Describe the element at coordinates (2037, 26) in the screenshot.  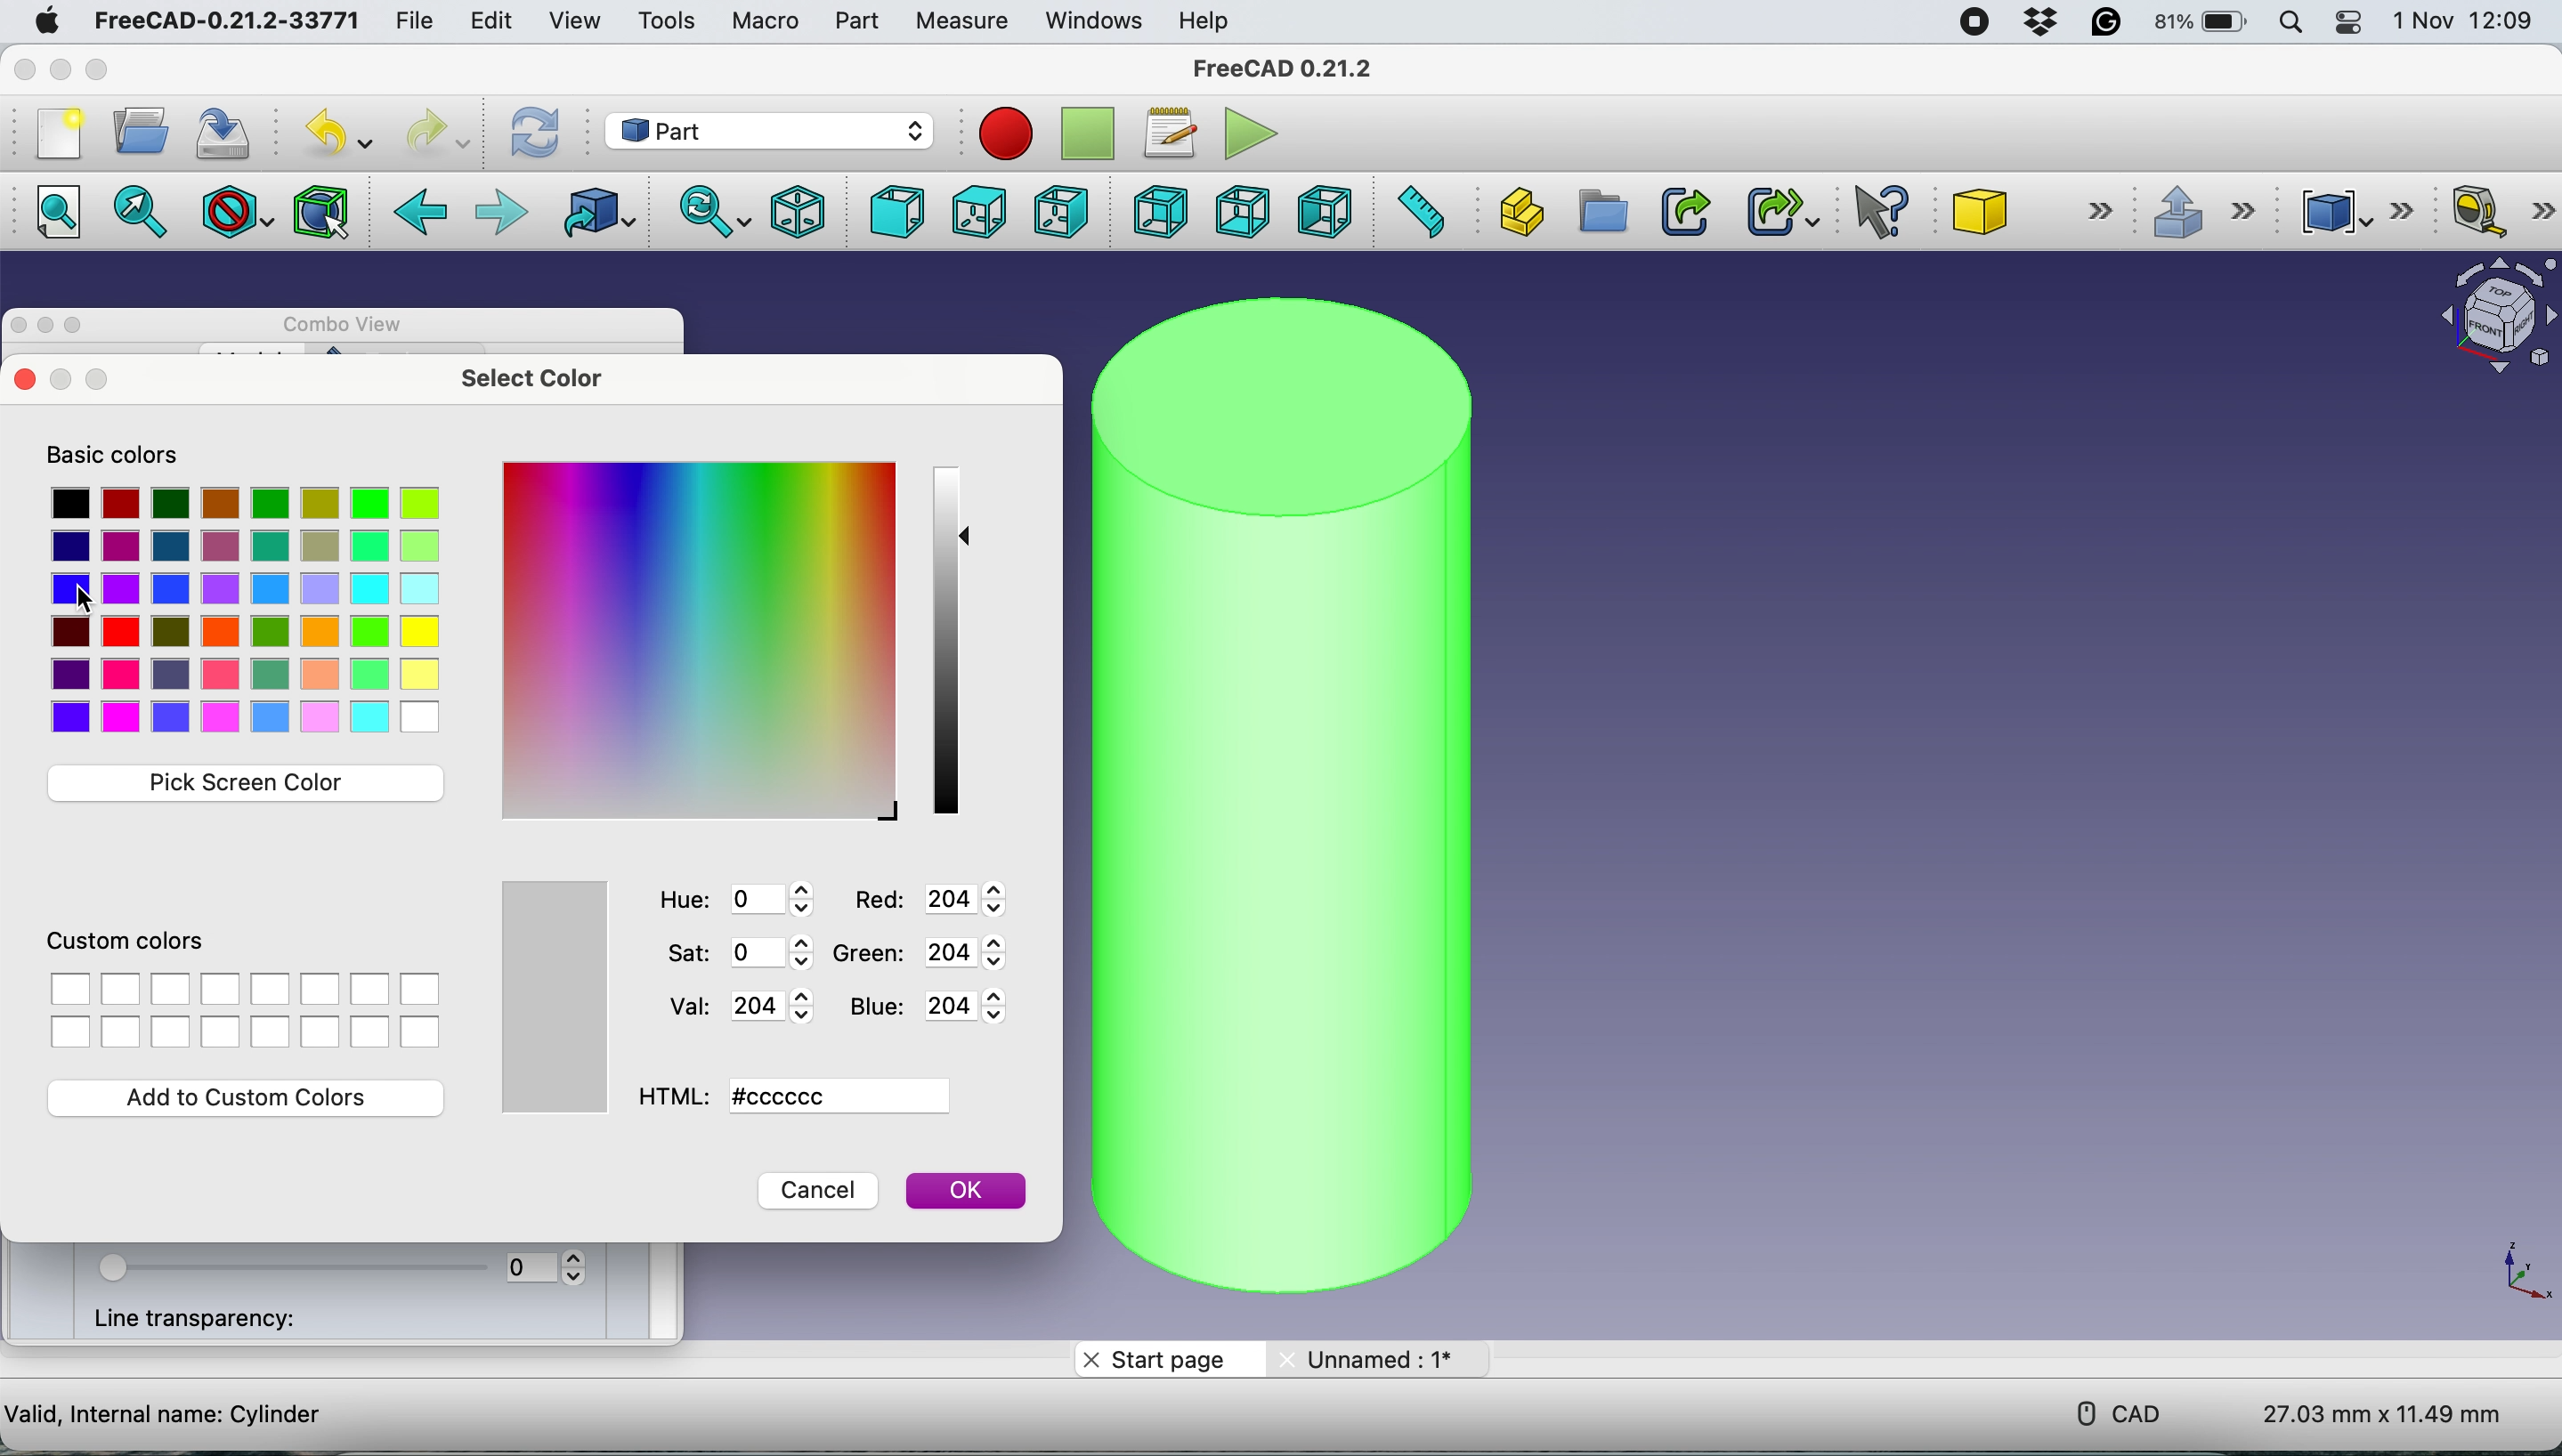
I see `dropbox` at that location.